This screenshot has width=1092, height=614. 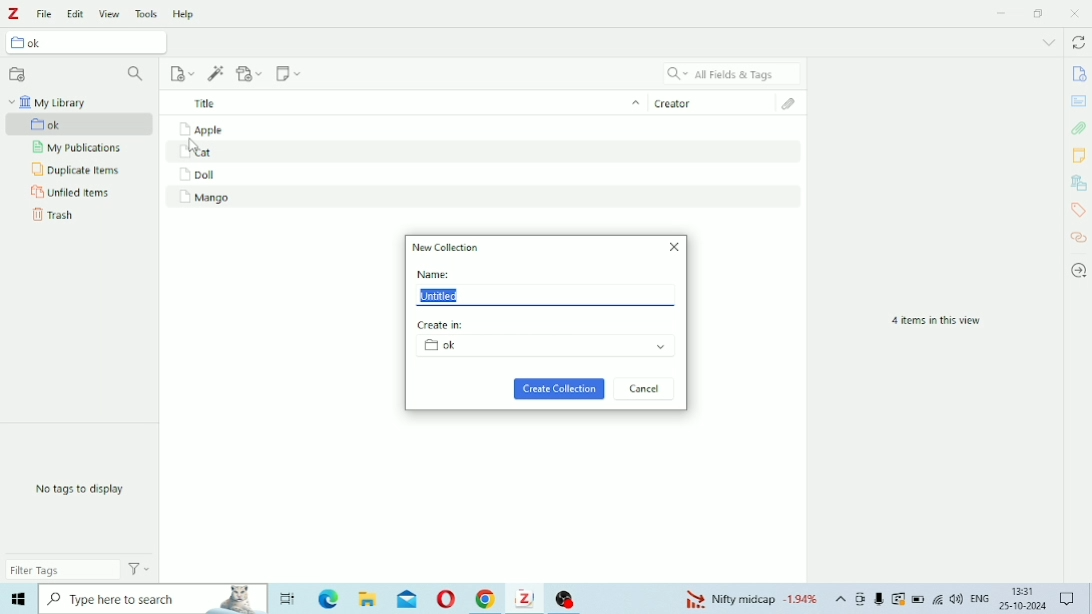 What do you see at coordinates (1077, 183) in the screenshot?
I see `Libraries and Collections` at bounding box center [1077, 183].